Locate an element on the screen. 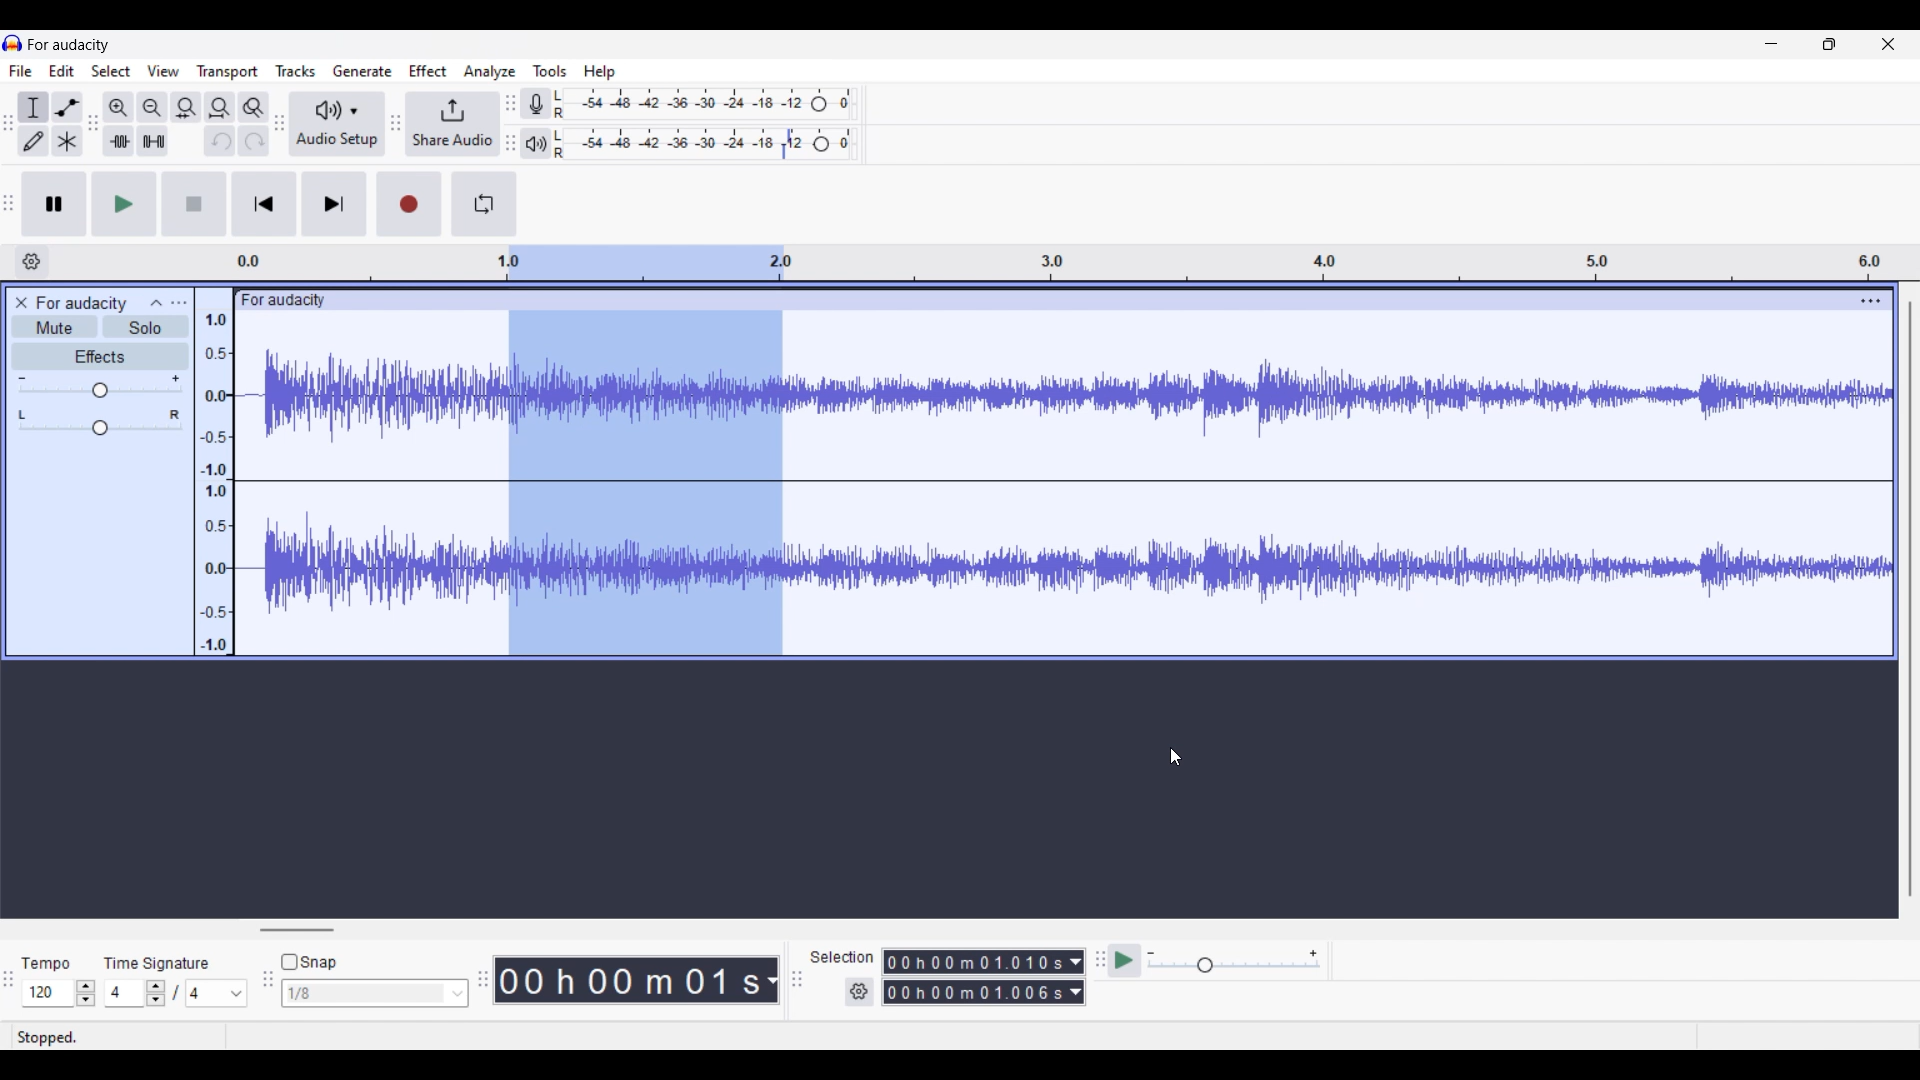 Image resolution: width=1920 pixels, height=1080 pixels. Vertical slide bar is located at coordinates (1910, 598).